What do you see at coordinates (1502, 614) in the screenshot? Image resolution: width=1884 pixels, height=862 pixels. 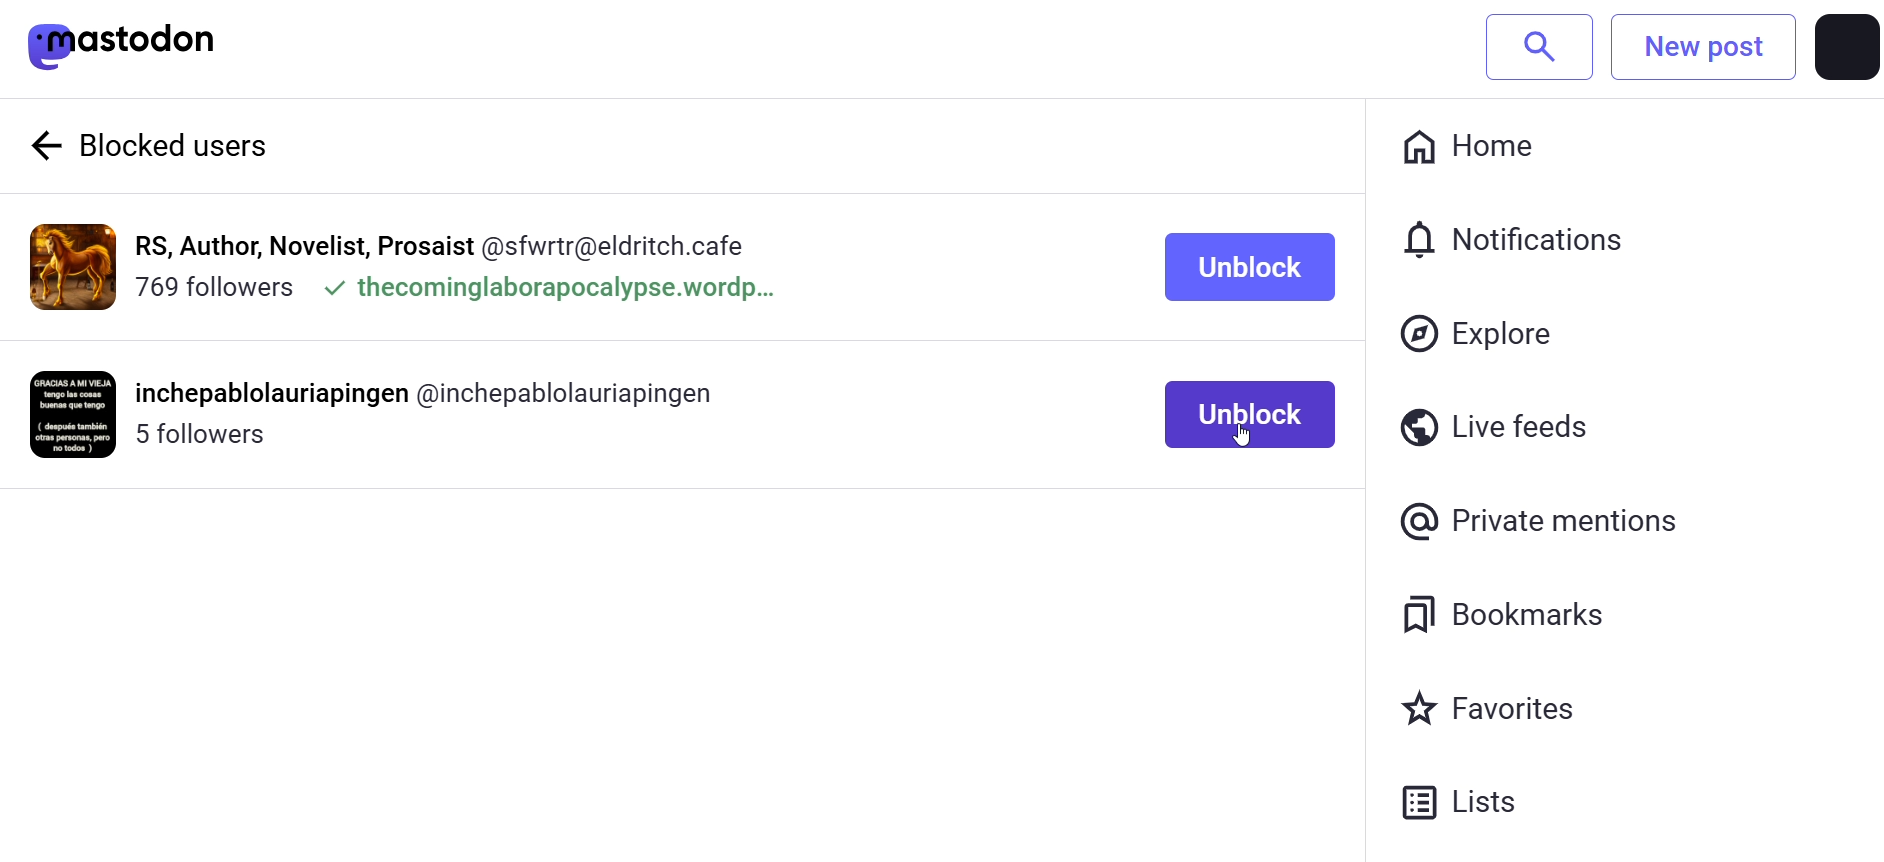 I see `bookmarks` at bounding box center [1502, 614].